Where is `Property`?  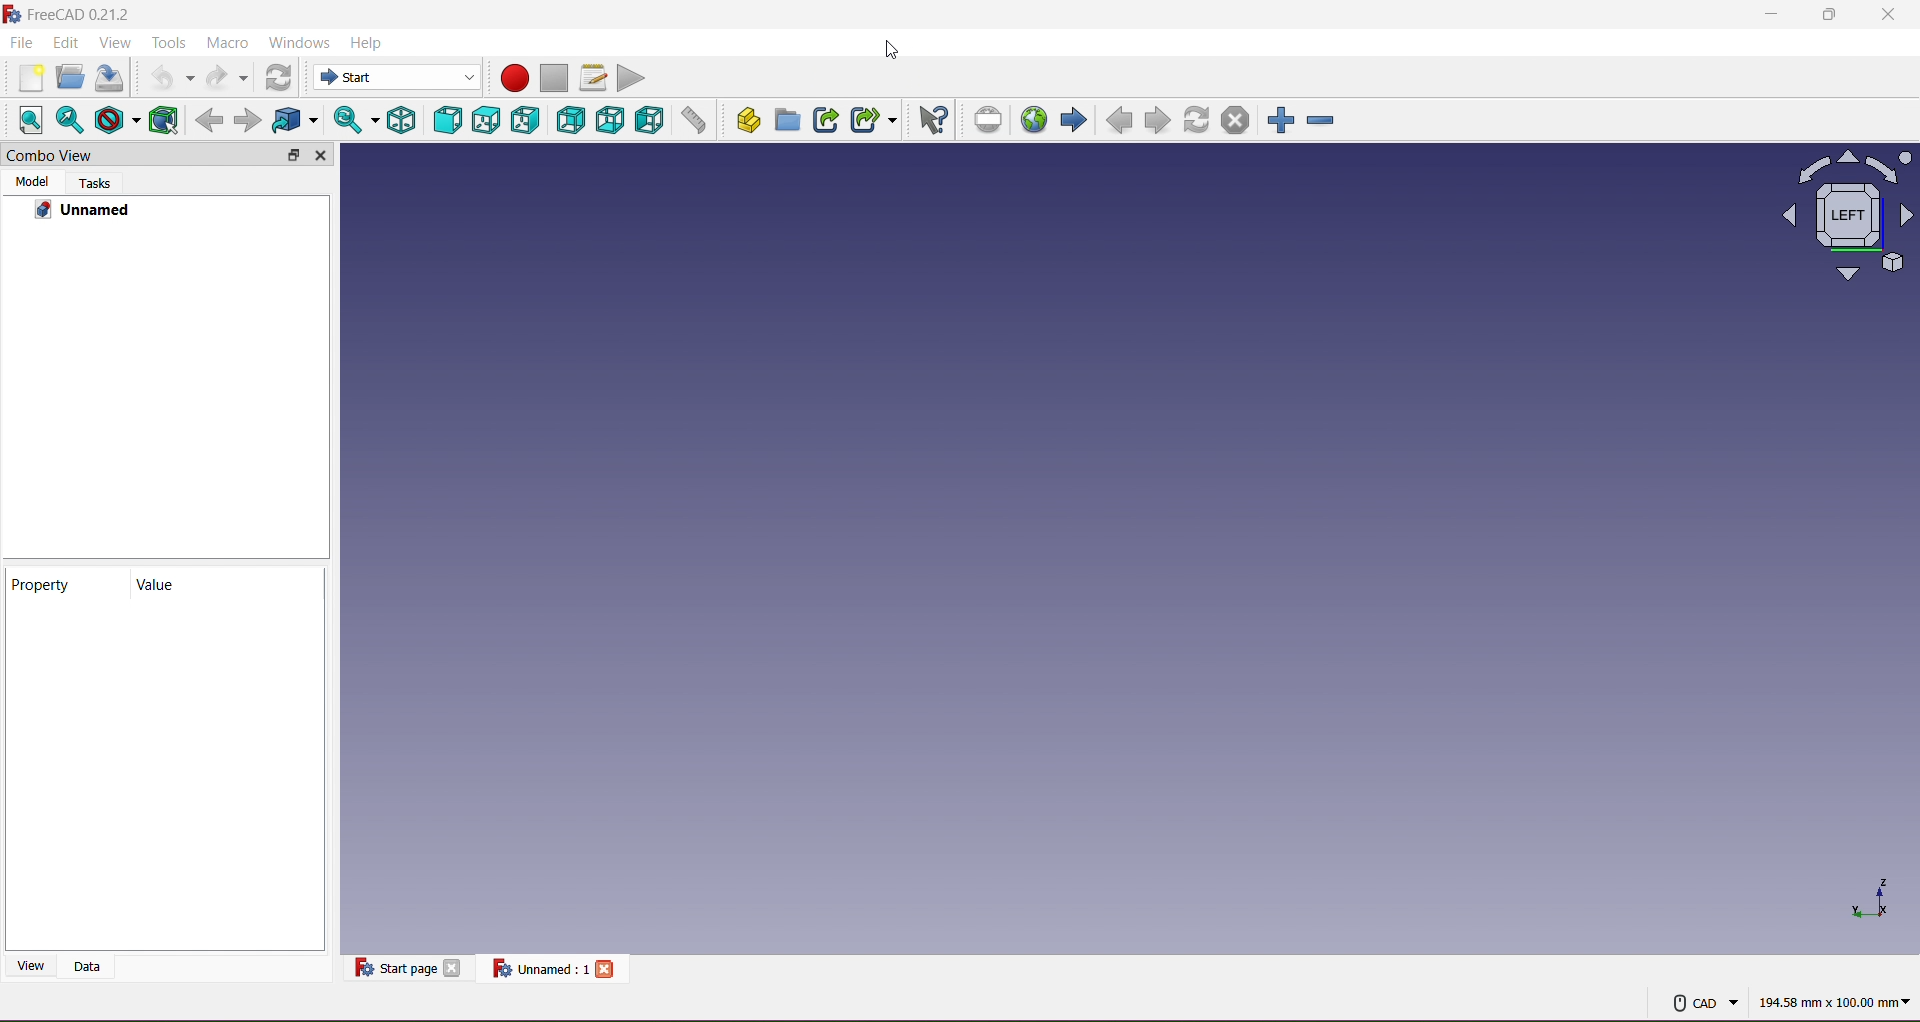 Property is located at coordinates (62, 583).